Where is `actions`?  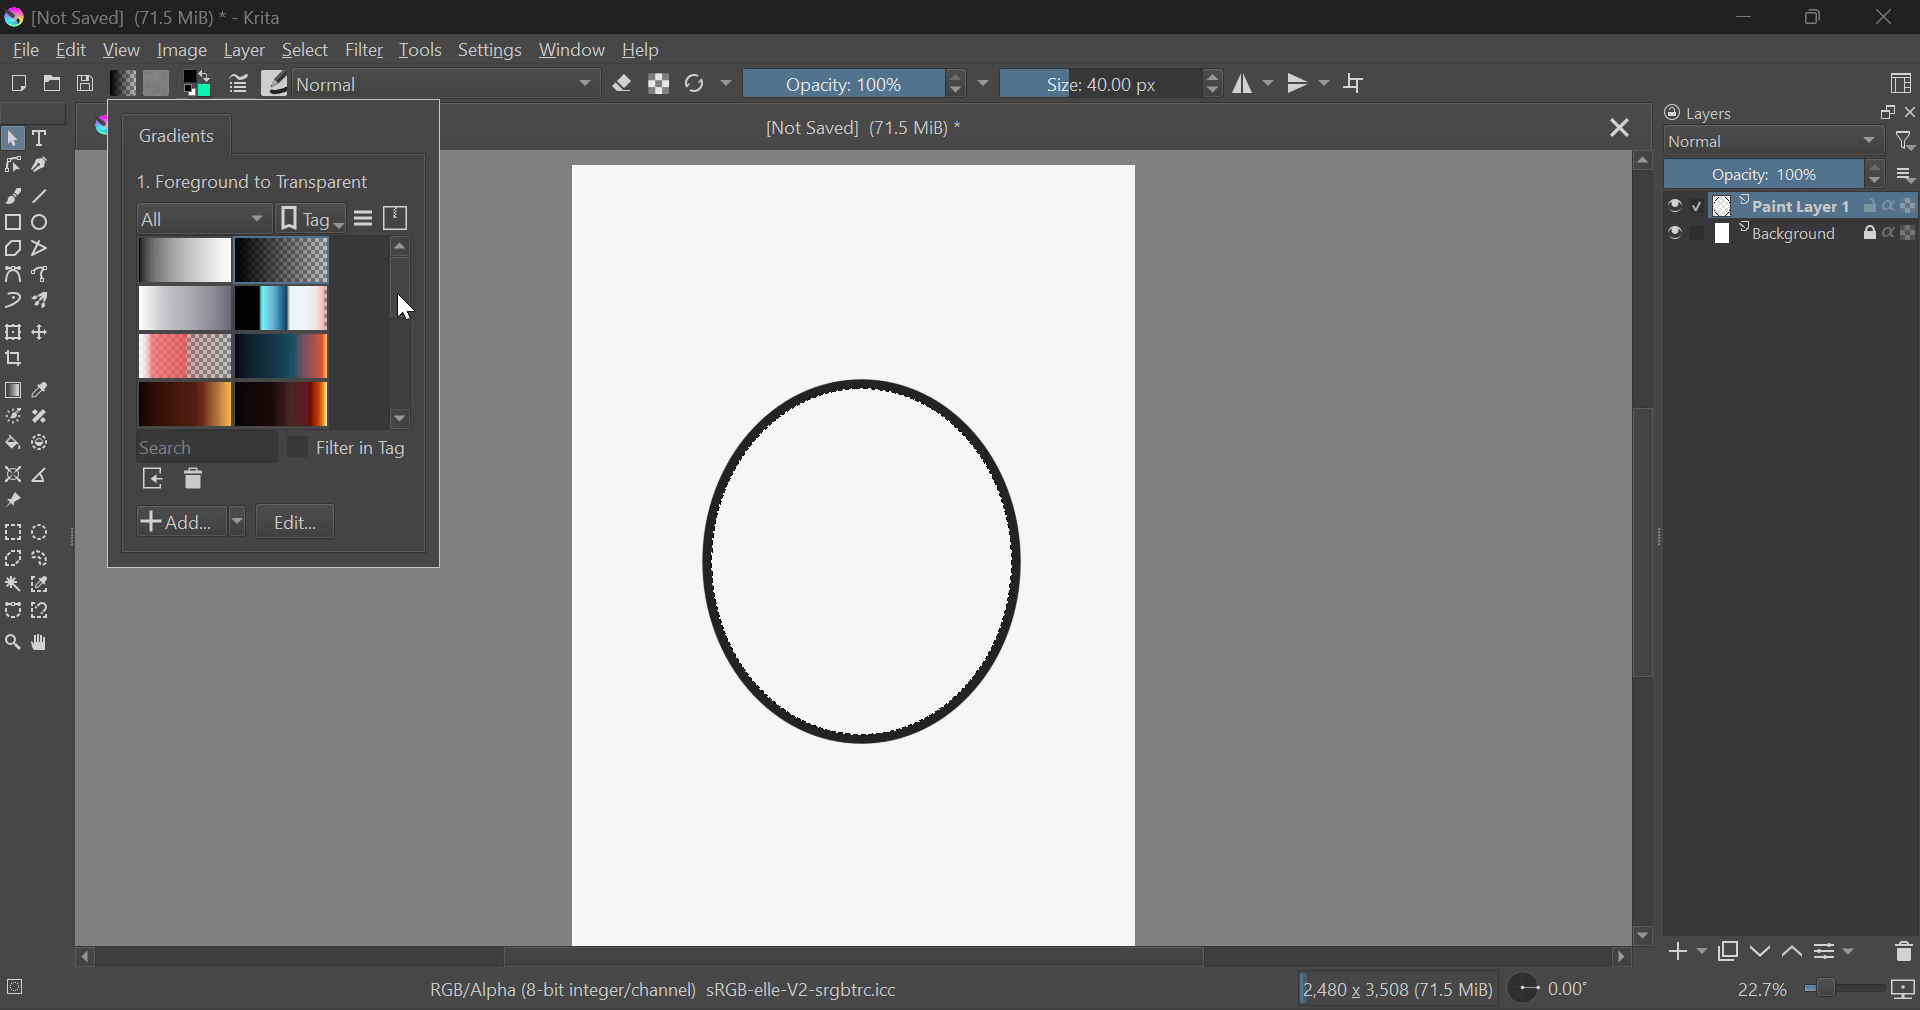
actions is located at coordinates (1889, 206).